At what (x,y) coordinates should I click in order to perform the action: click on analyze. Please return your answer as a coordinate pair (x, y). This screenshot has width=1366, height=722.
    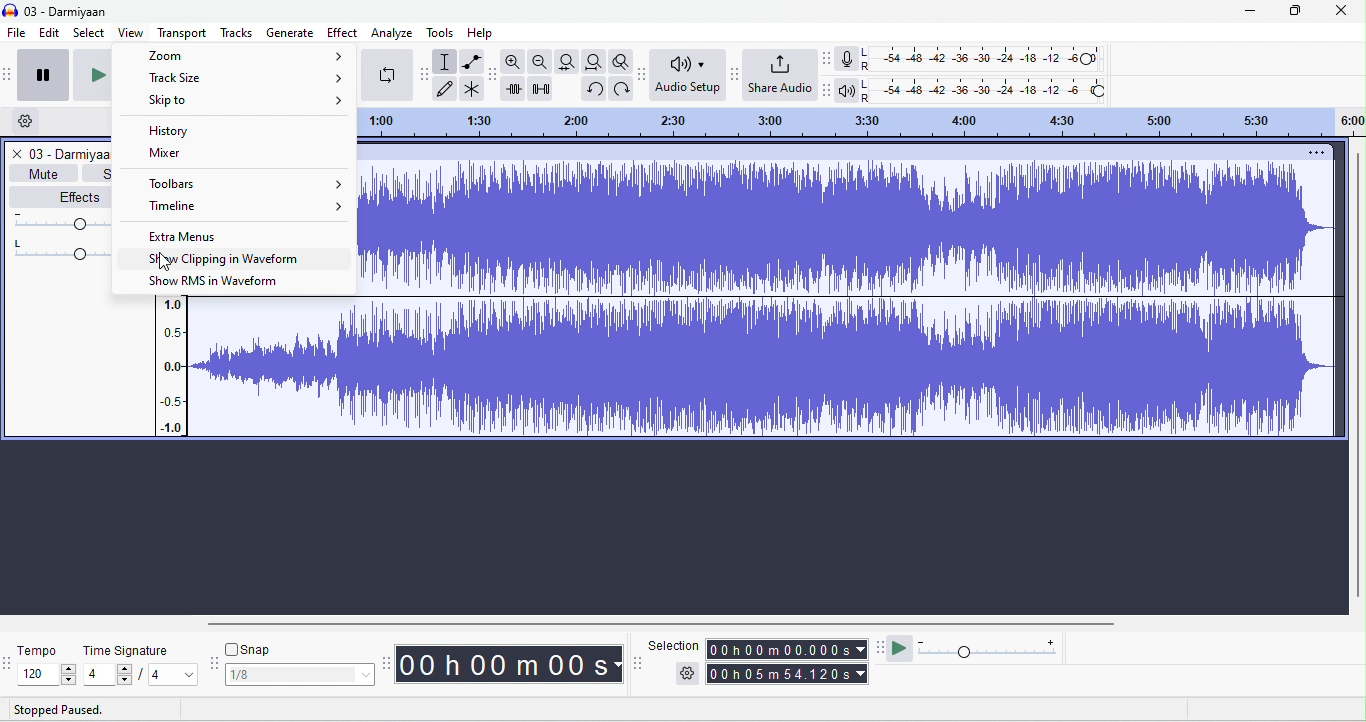
    Looking at the image, I should click on (392, 33).